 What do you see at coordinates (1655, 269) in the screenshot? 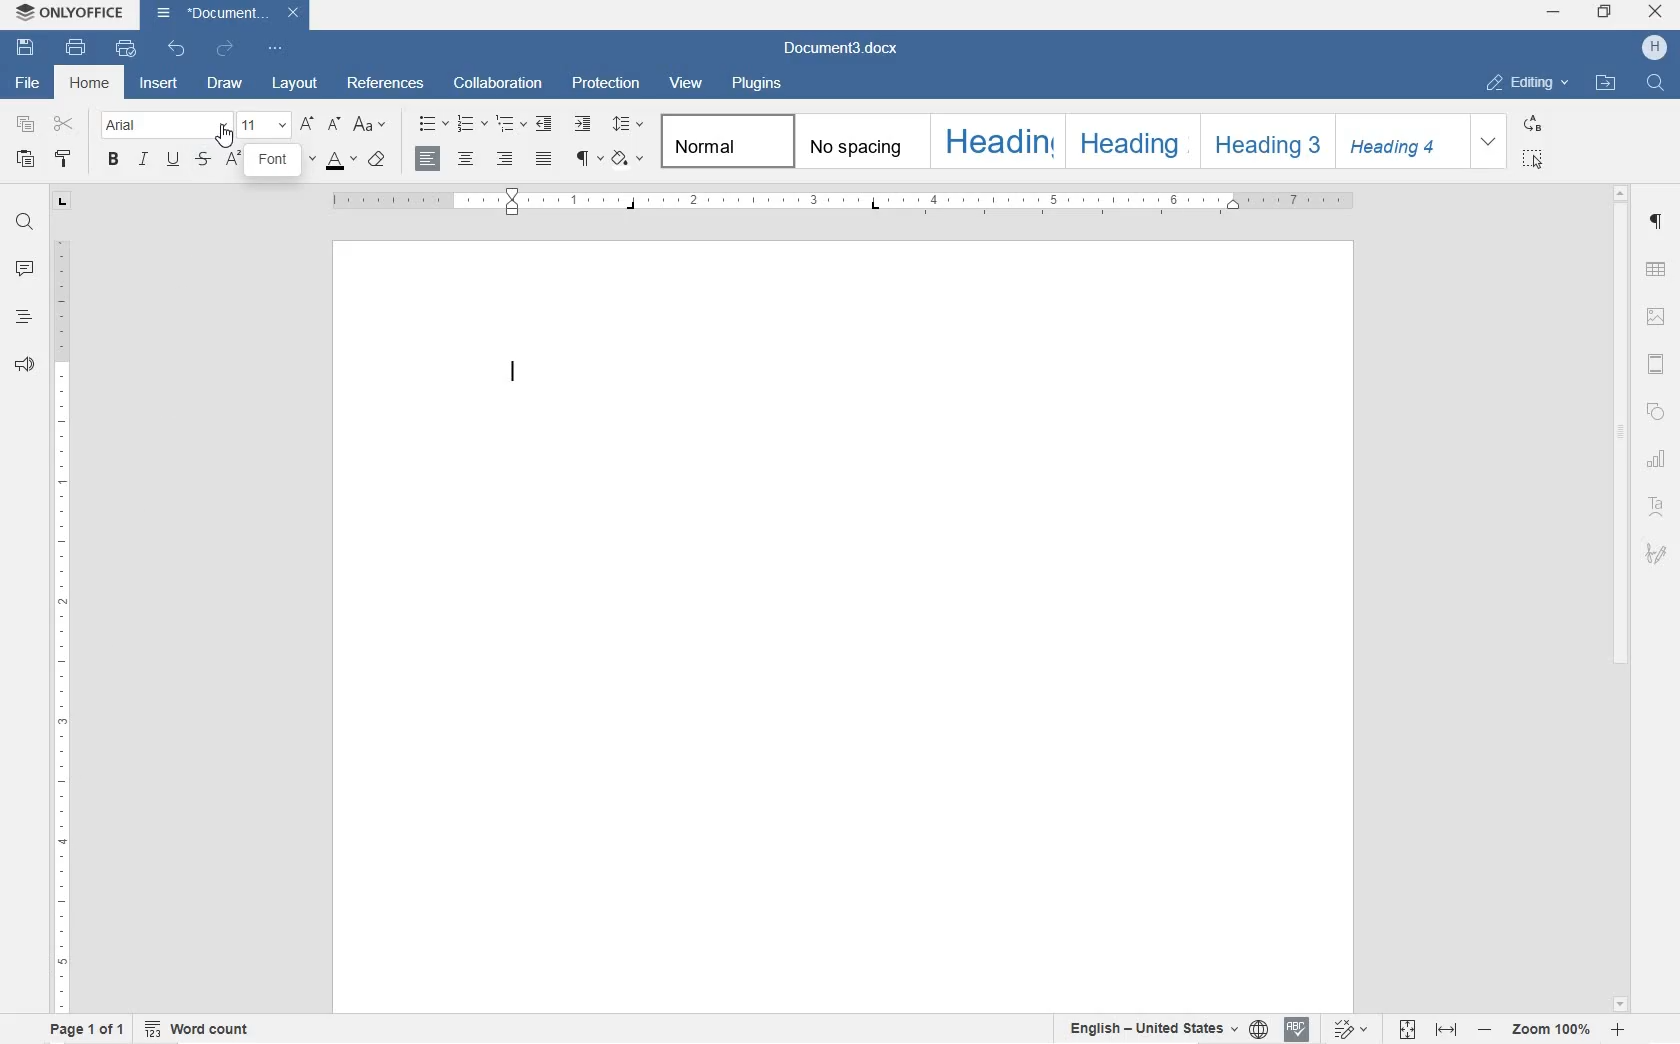
I see `TABLE` at bounding box center [1655, 269].